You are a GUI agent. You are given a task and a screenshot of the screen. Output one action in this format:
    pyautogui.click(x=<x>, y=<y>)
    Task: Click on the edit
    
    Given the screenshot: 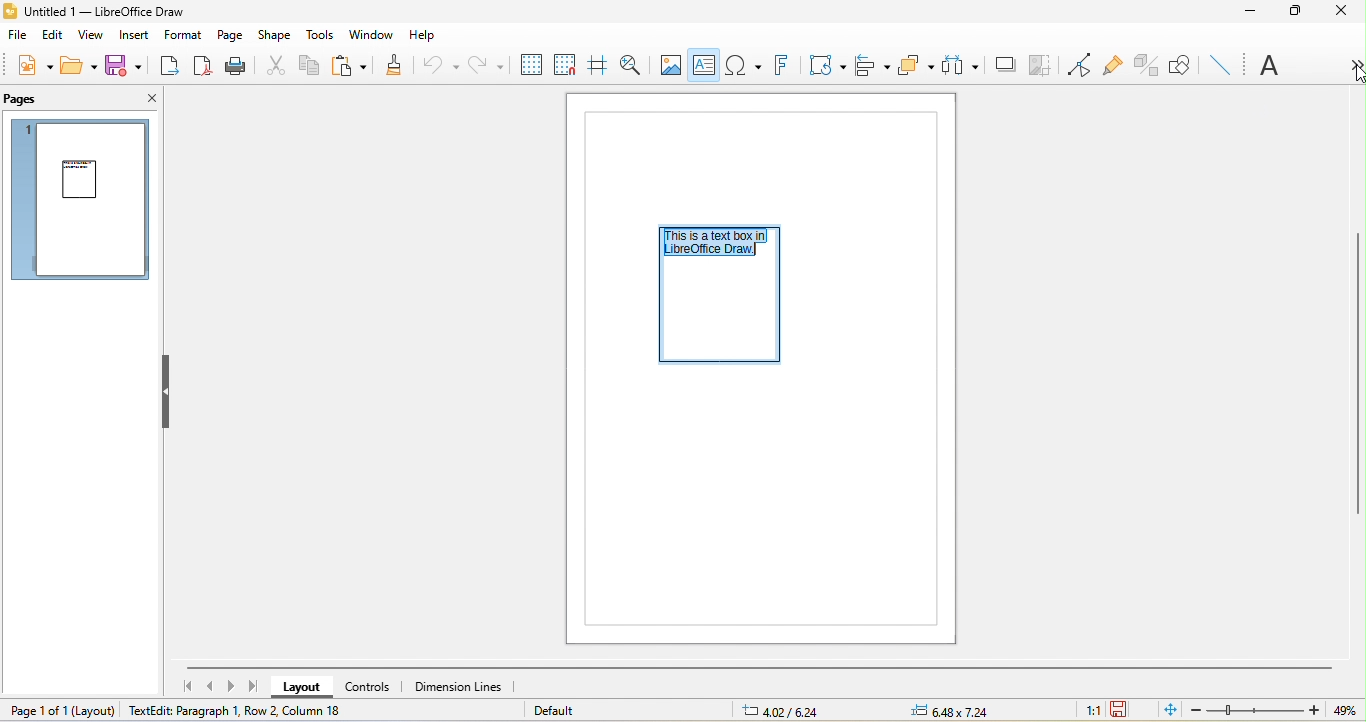 What is the action you would take?
    pyautogui.click(x=53, y=36)
    